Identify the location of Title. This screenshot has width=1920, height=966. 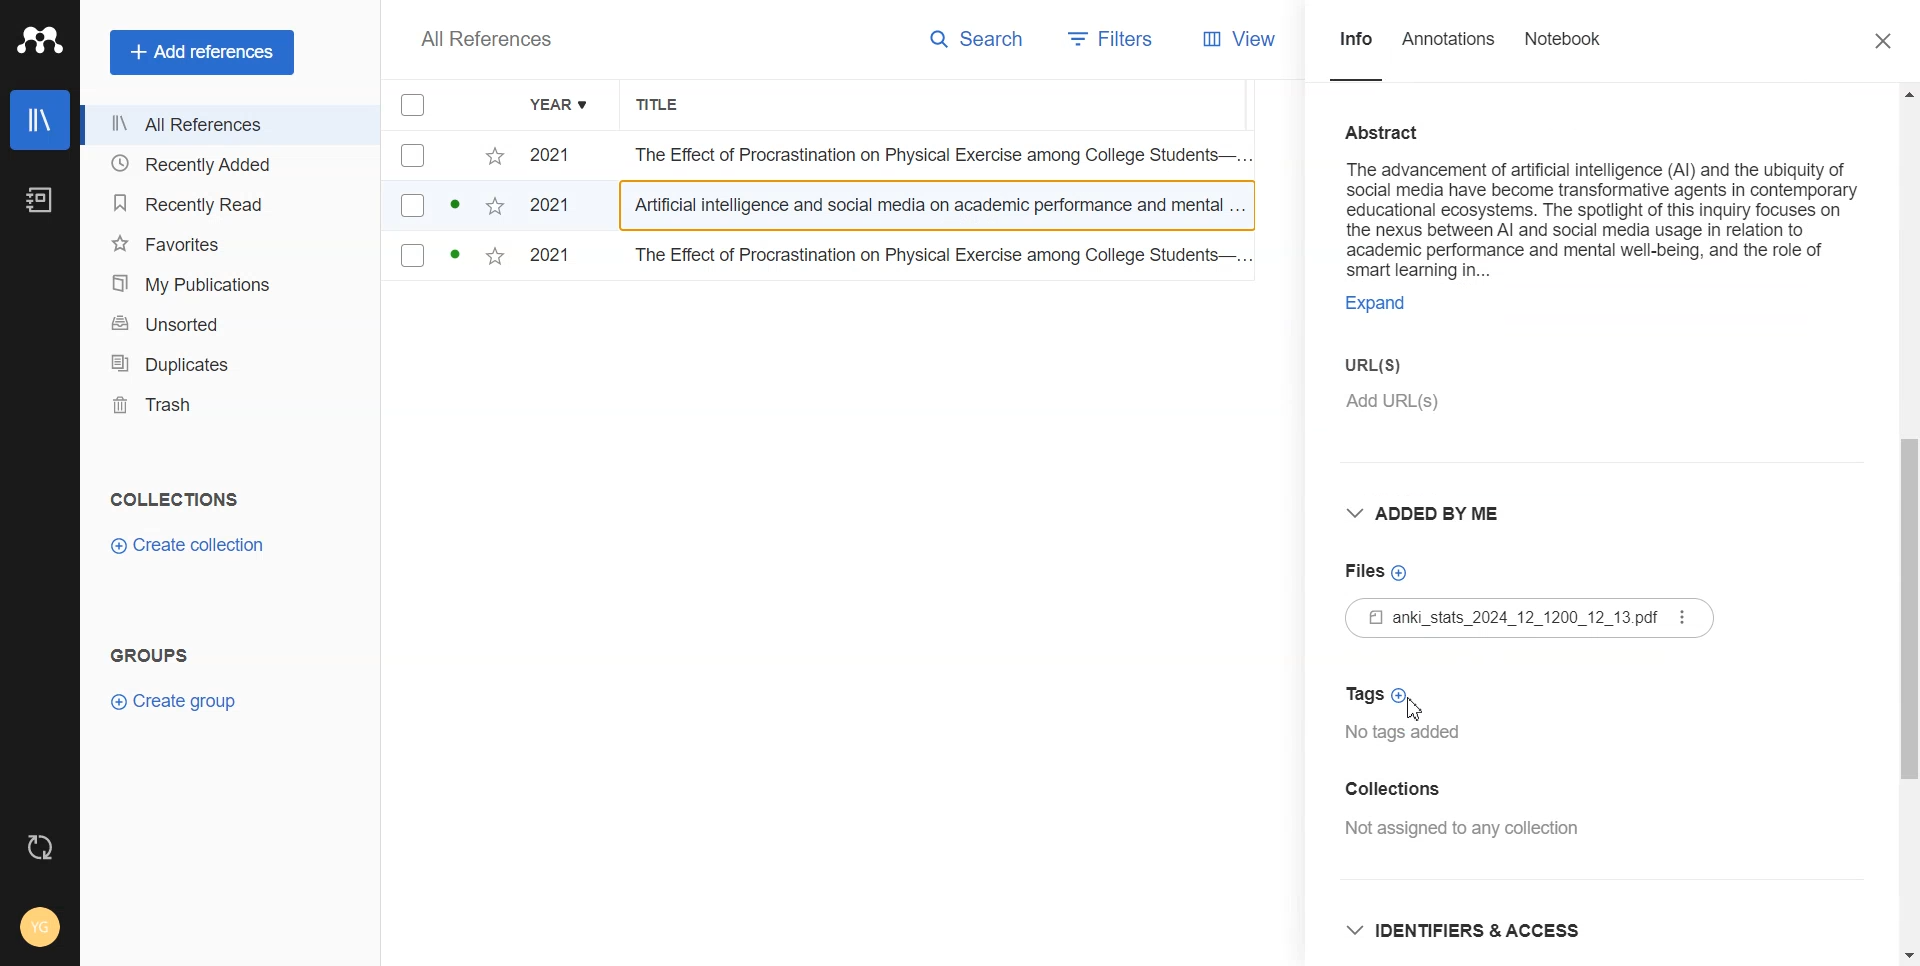
(669, 106).